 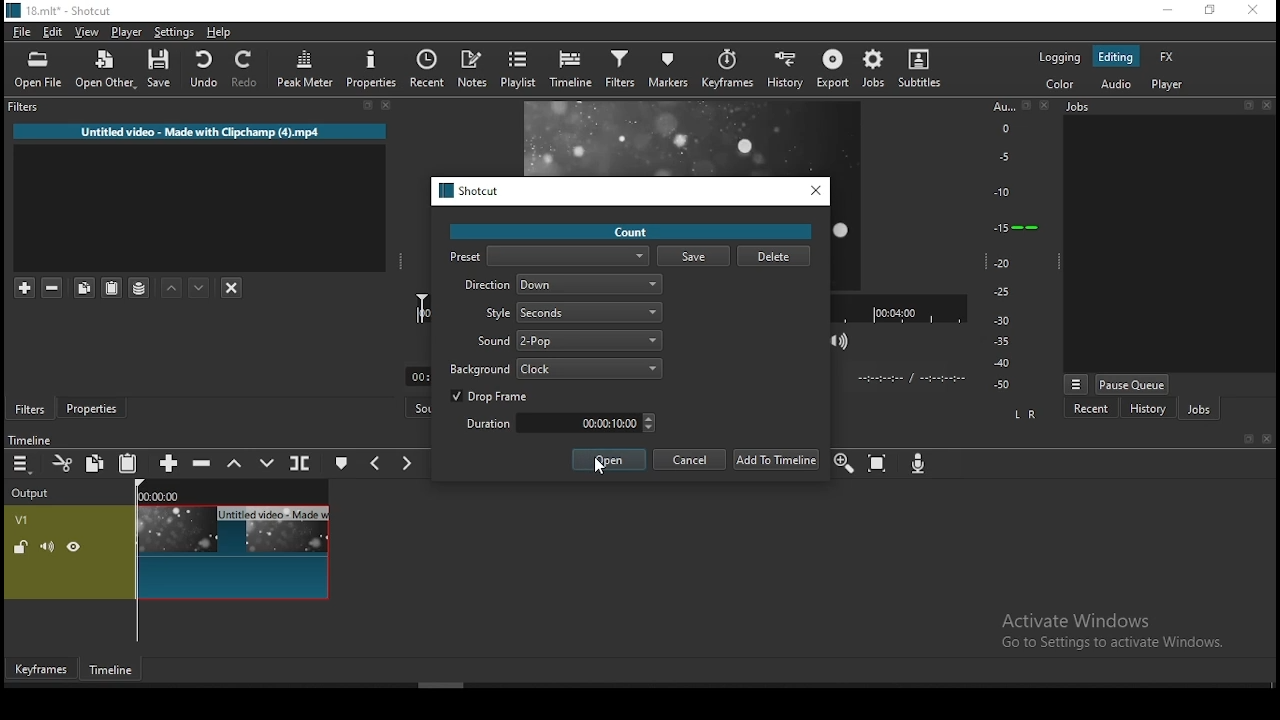 What do you see at coordinates (23, 288) in the screenshot?
I see `add a filter` at bounding box center [23, 288].